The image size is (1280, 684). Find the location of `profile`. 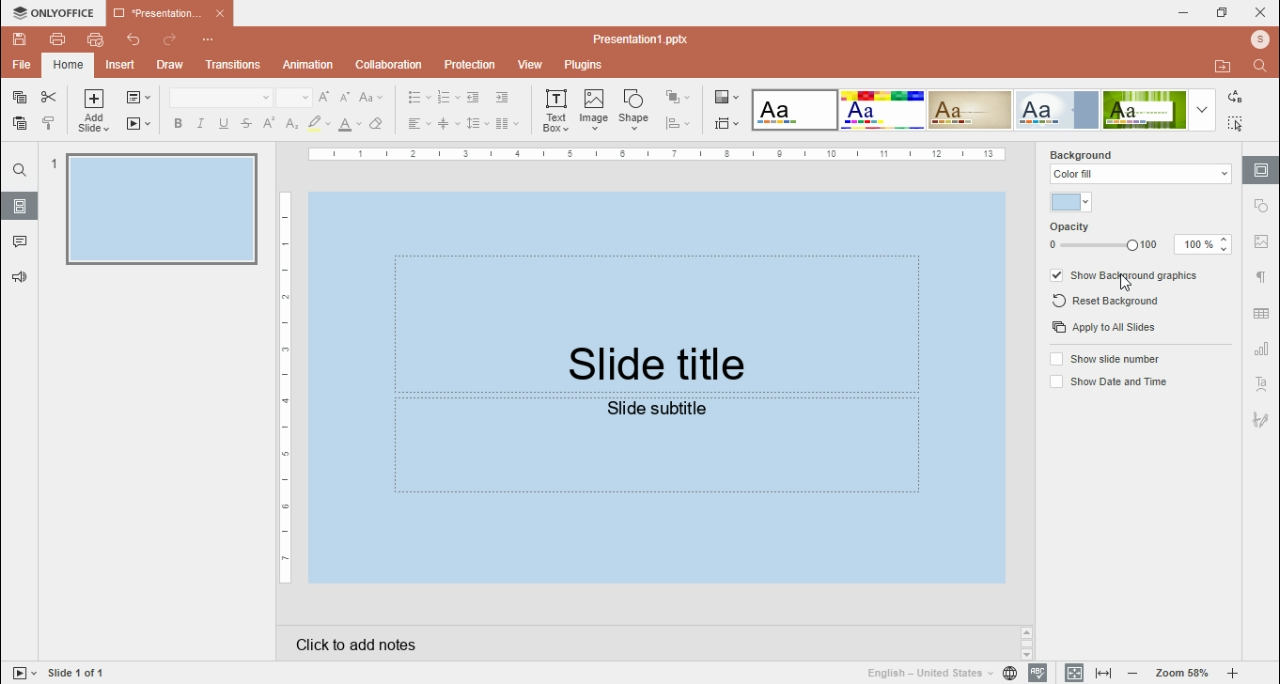

profile is located at coordinates (1259, 41).